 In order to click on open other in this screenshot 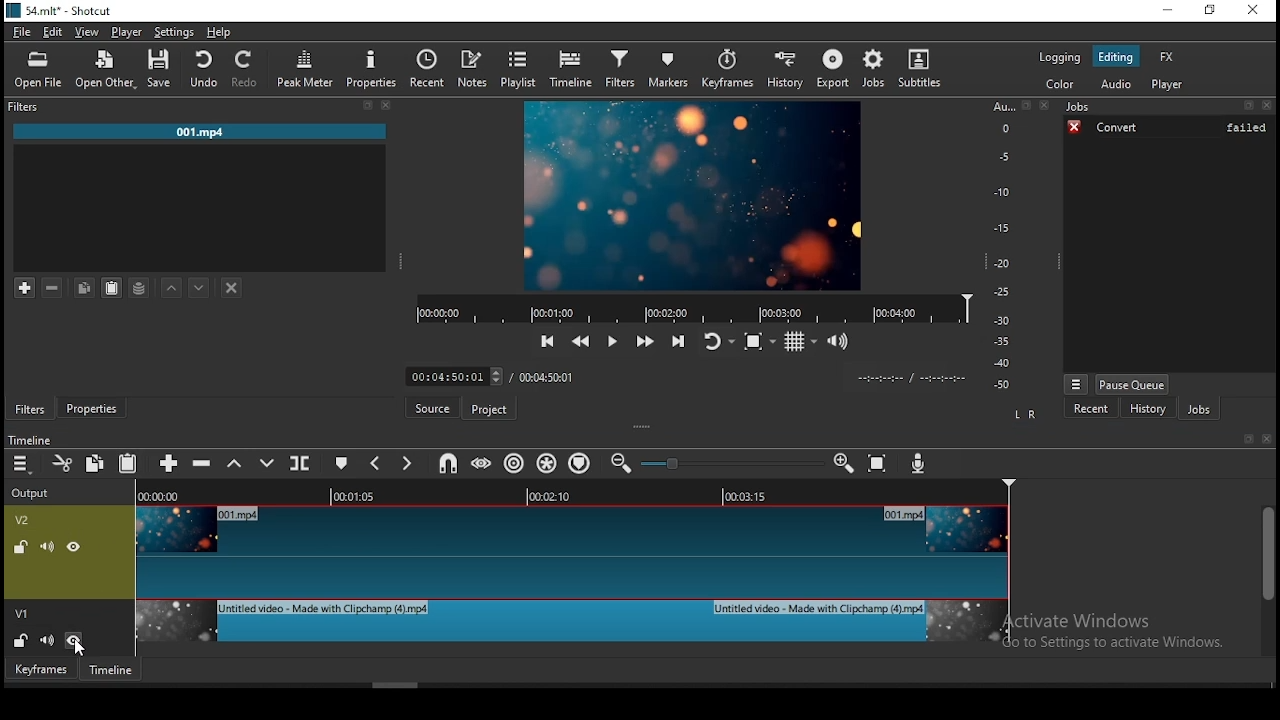, I will do `click(103, 67)`.